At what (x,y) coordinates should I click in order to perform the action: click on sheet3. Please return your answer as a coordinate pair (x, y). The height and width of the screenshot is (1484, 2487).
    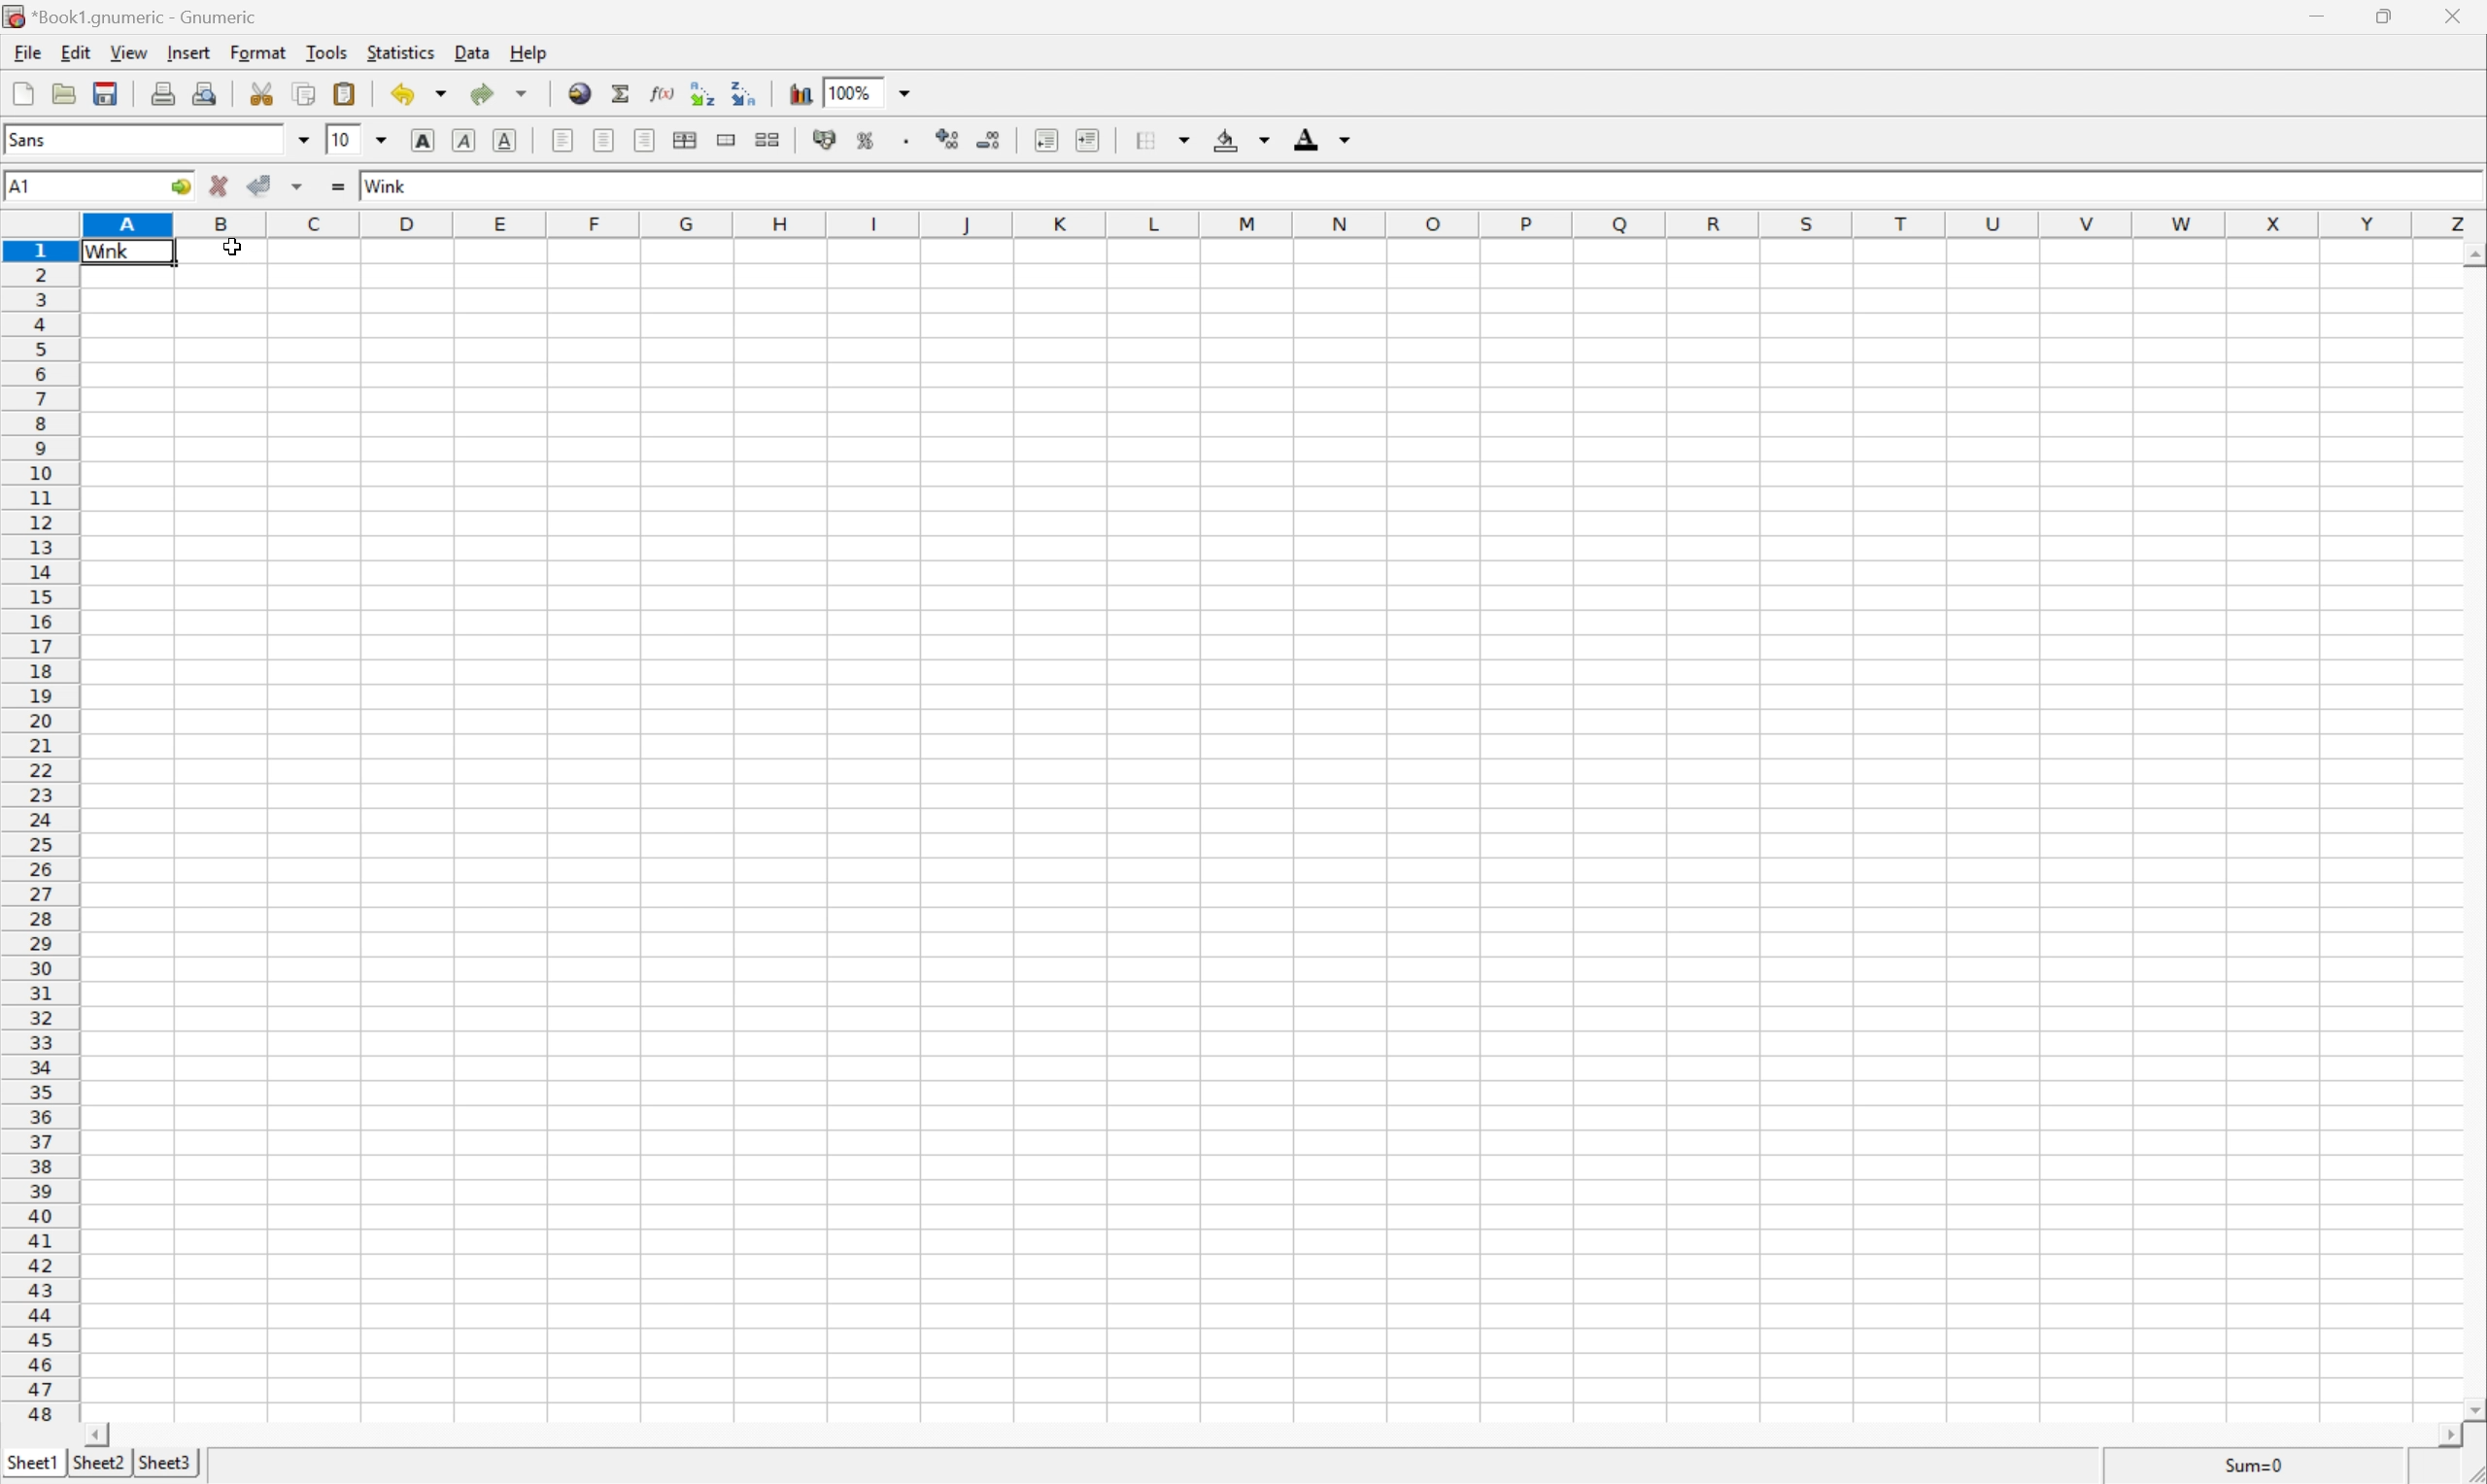
    Looking at the image, I should click on (165, 1463).